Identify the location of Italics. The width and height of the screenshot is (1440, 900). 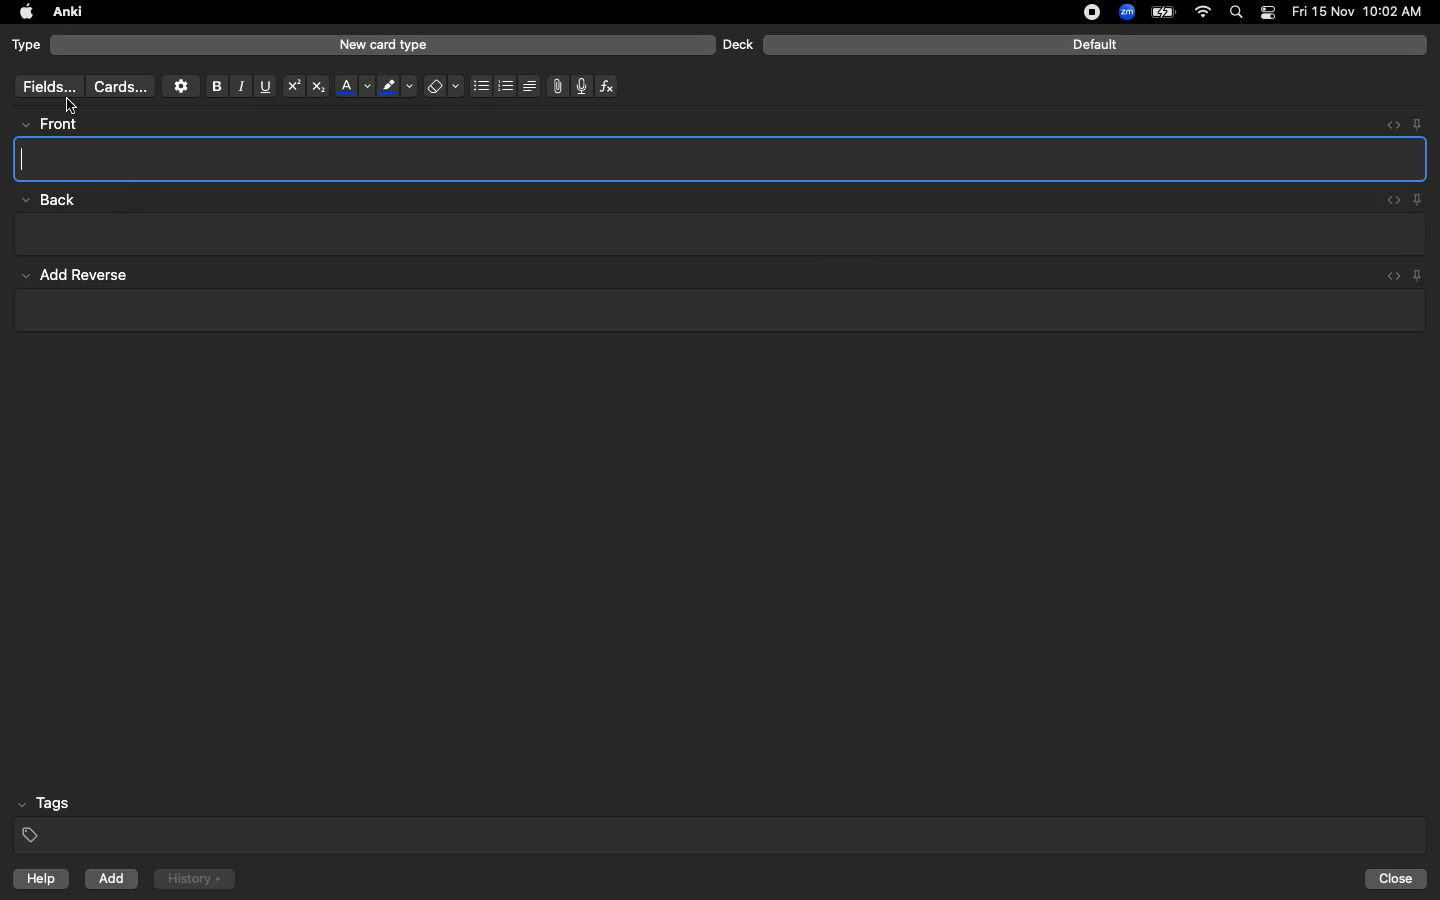
(238, 87).